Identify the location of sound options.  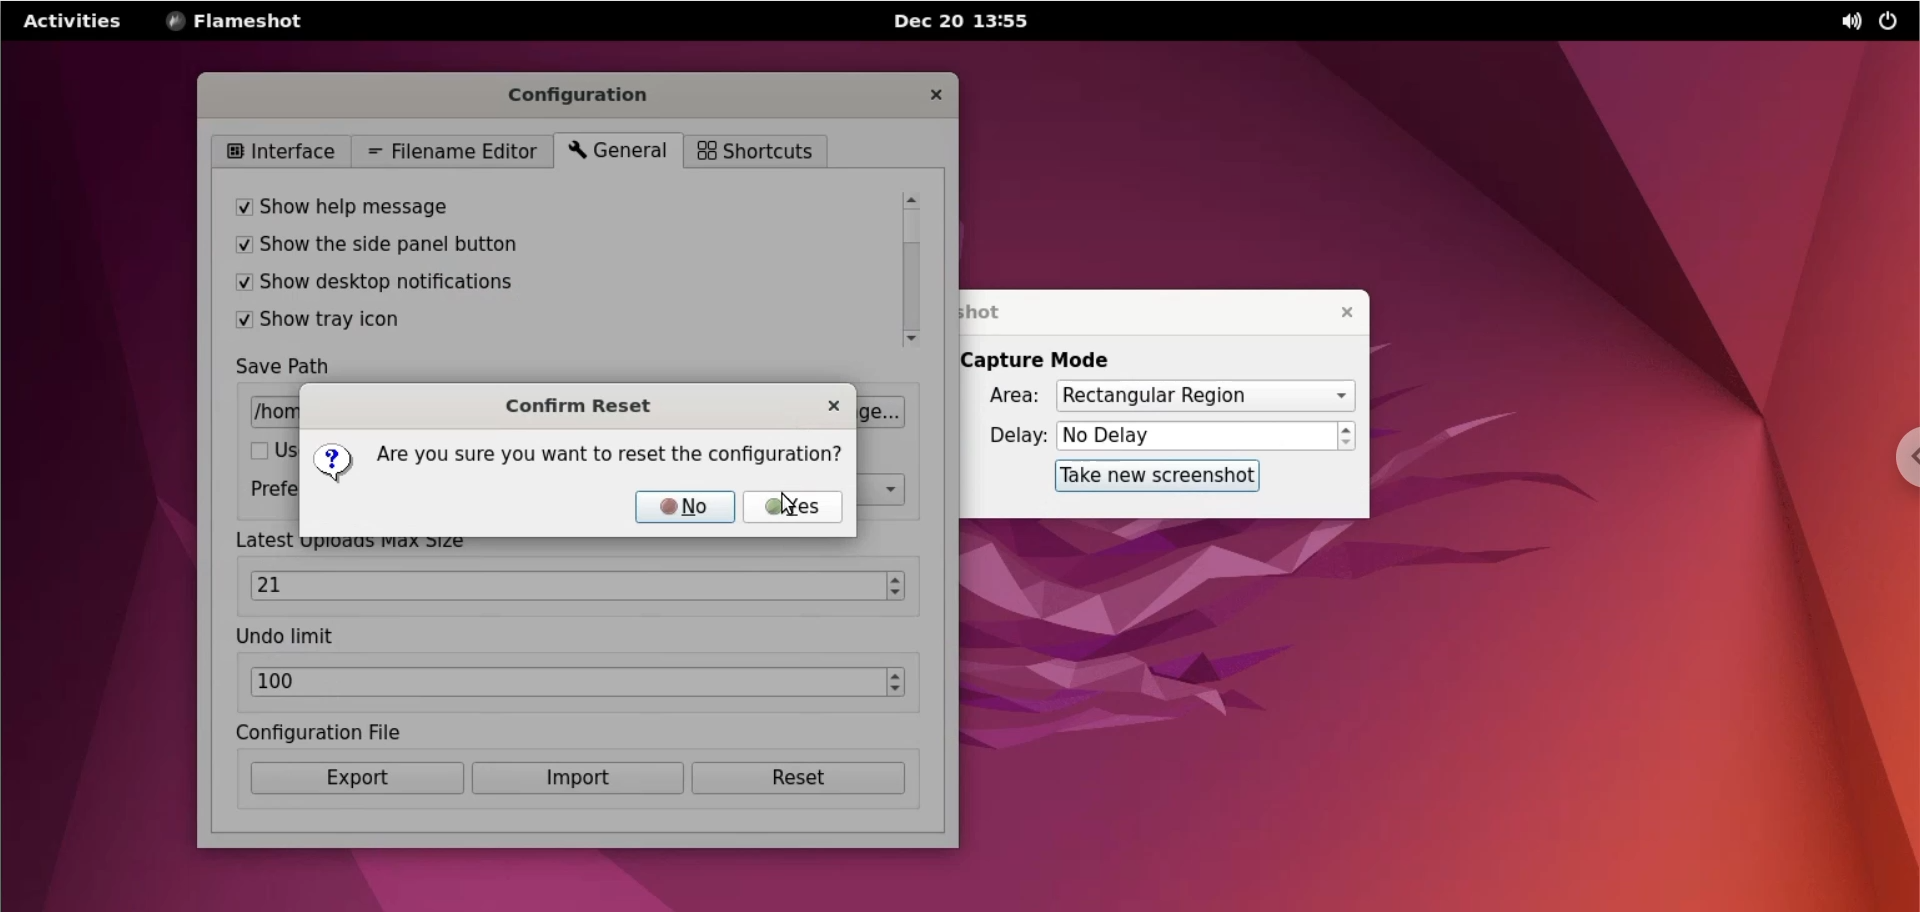
(1843, 22).